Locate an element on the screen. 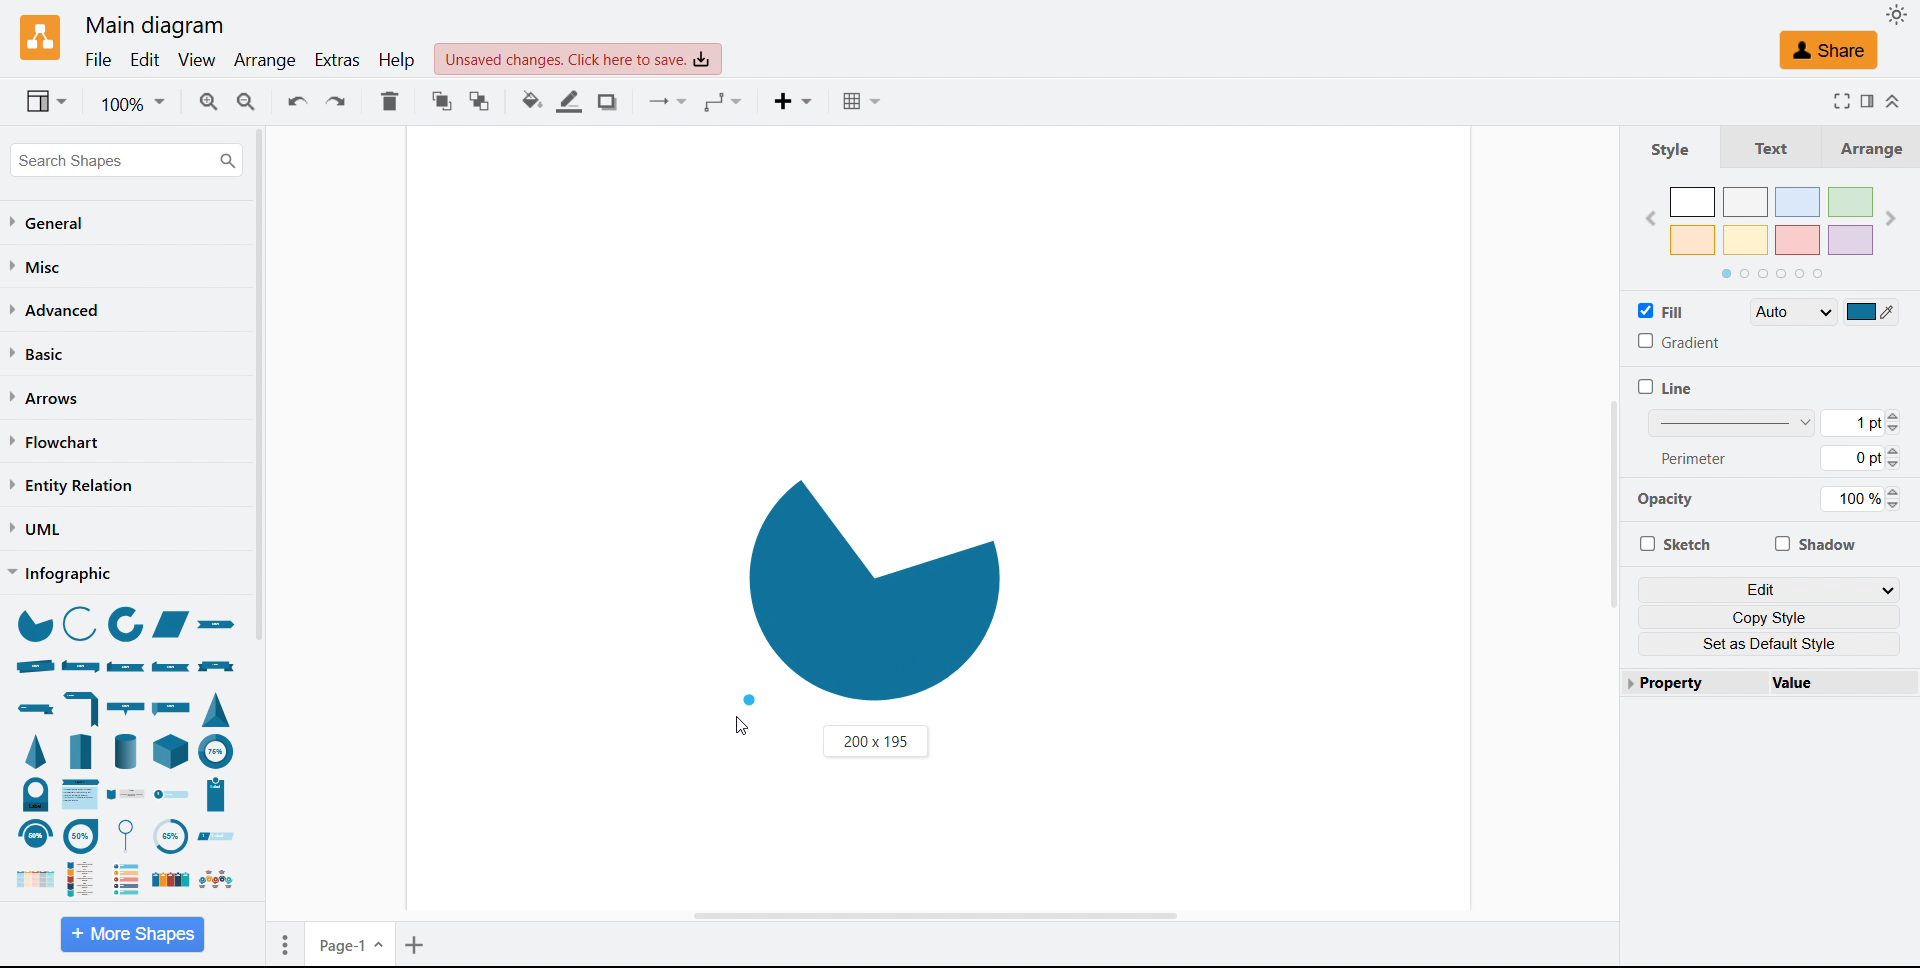  ribbon is located at coordinates (221, 627).